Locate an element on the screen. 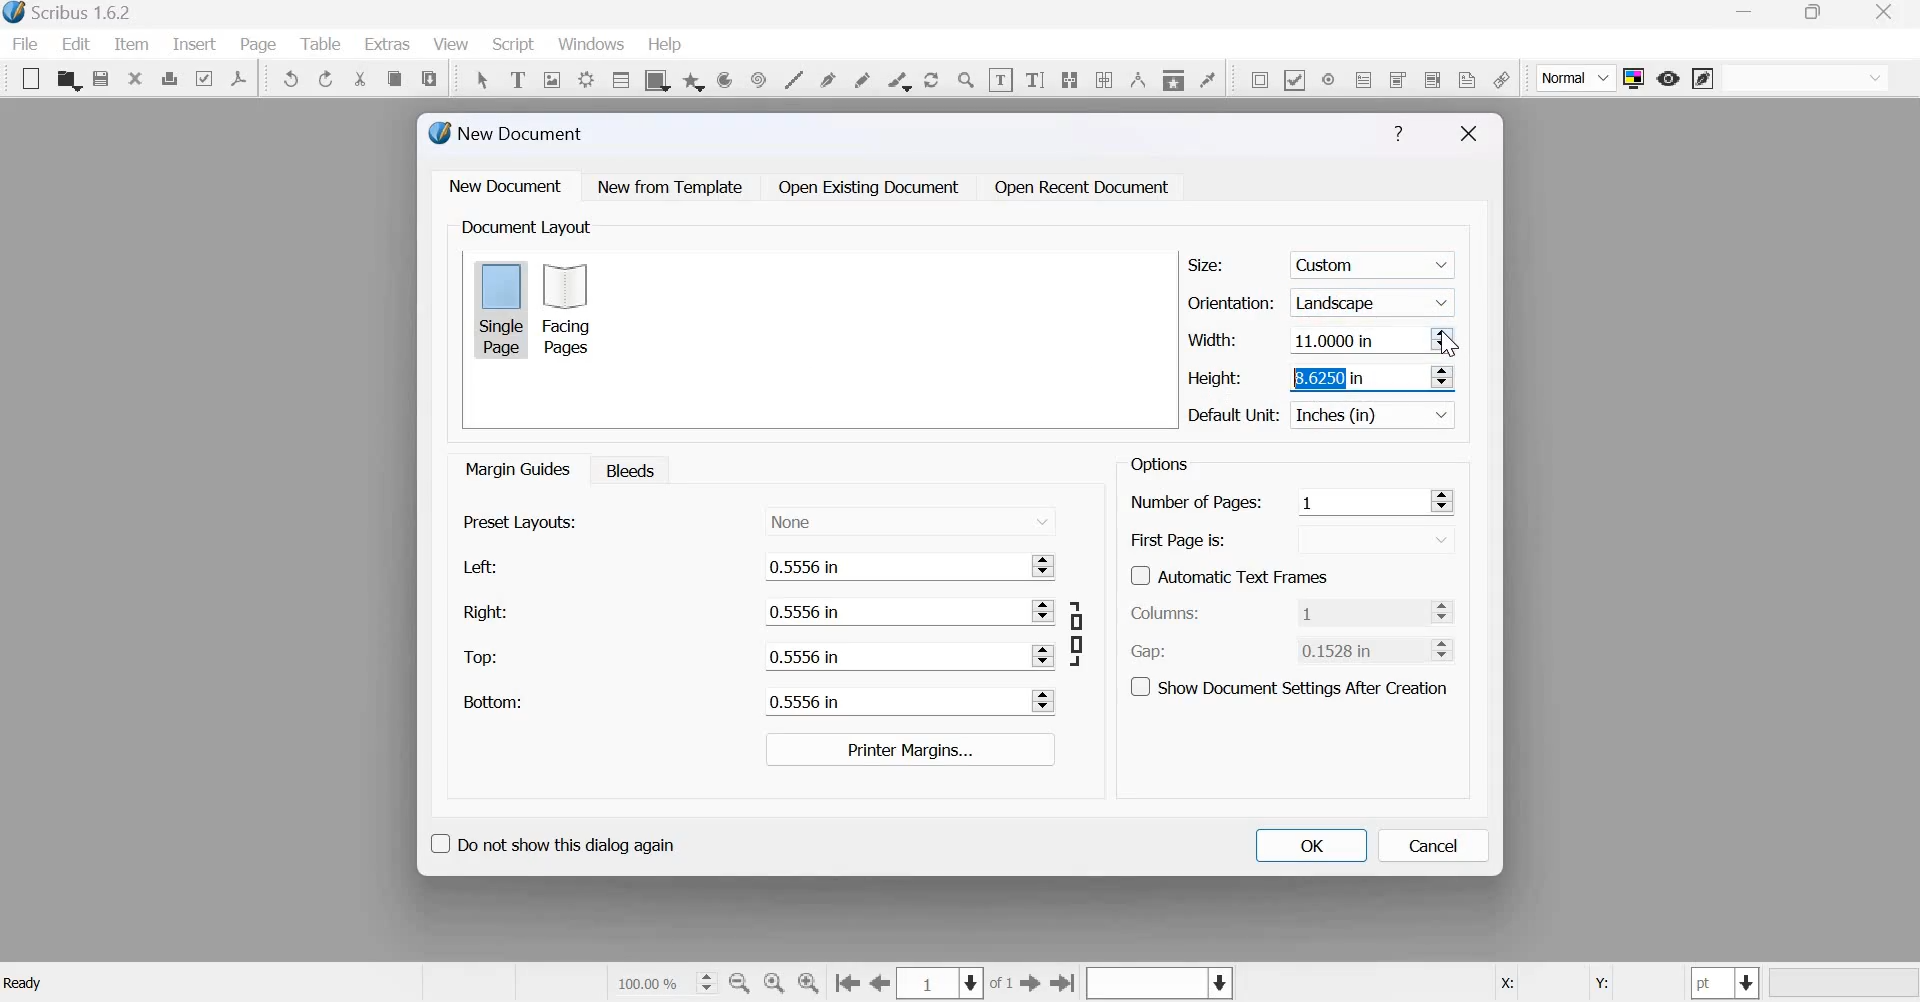 The width and height of the screenshot is (1920, 1002). page is located at coordinates (259, 44).